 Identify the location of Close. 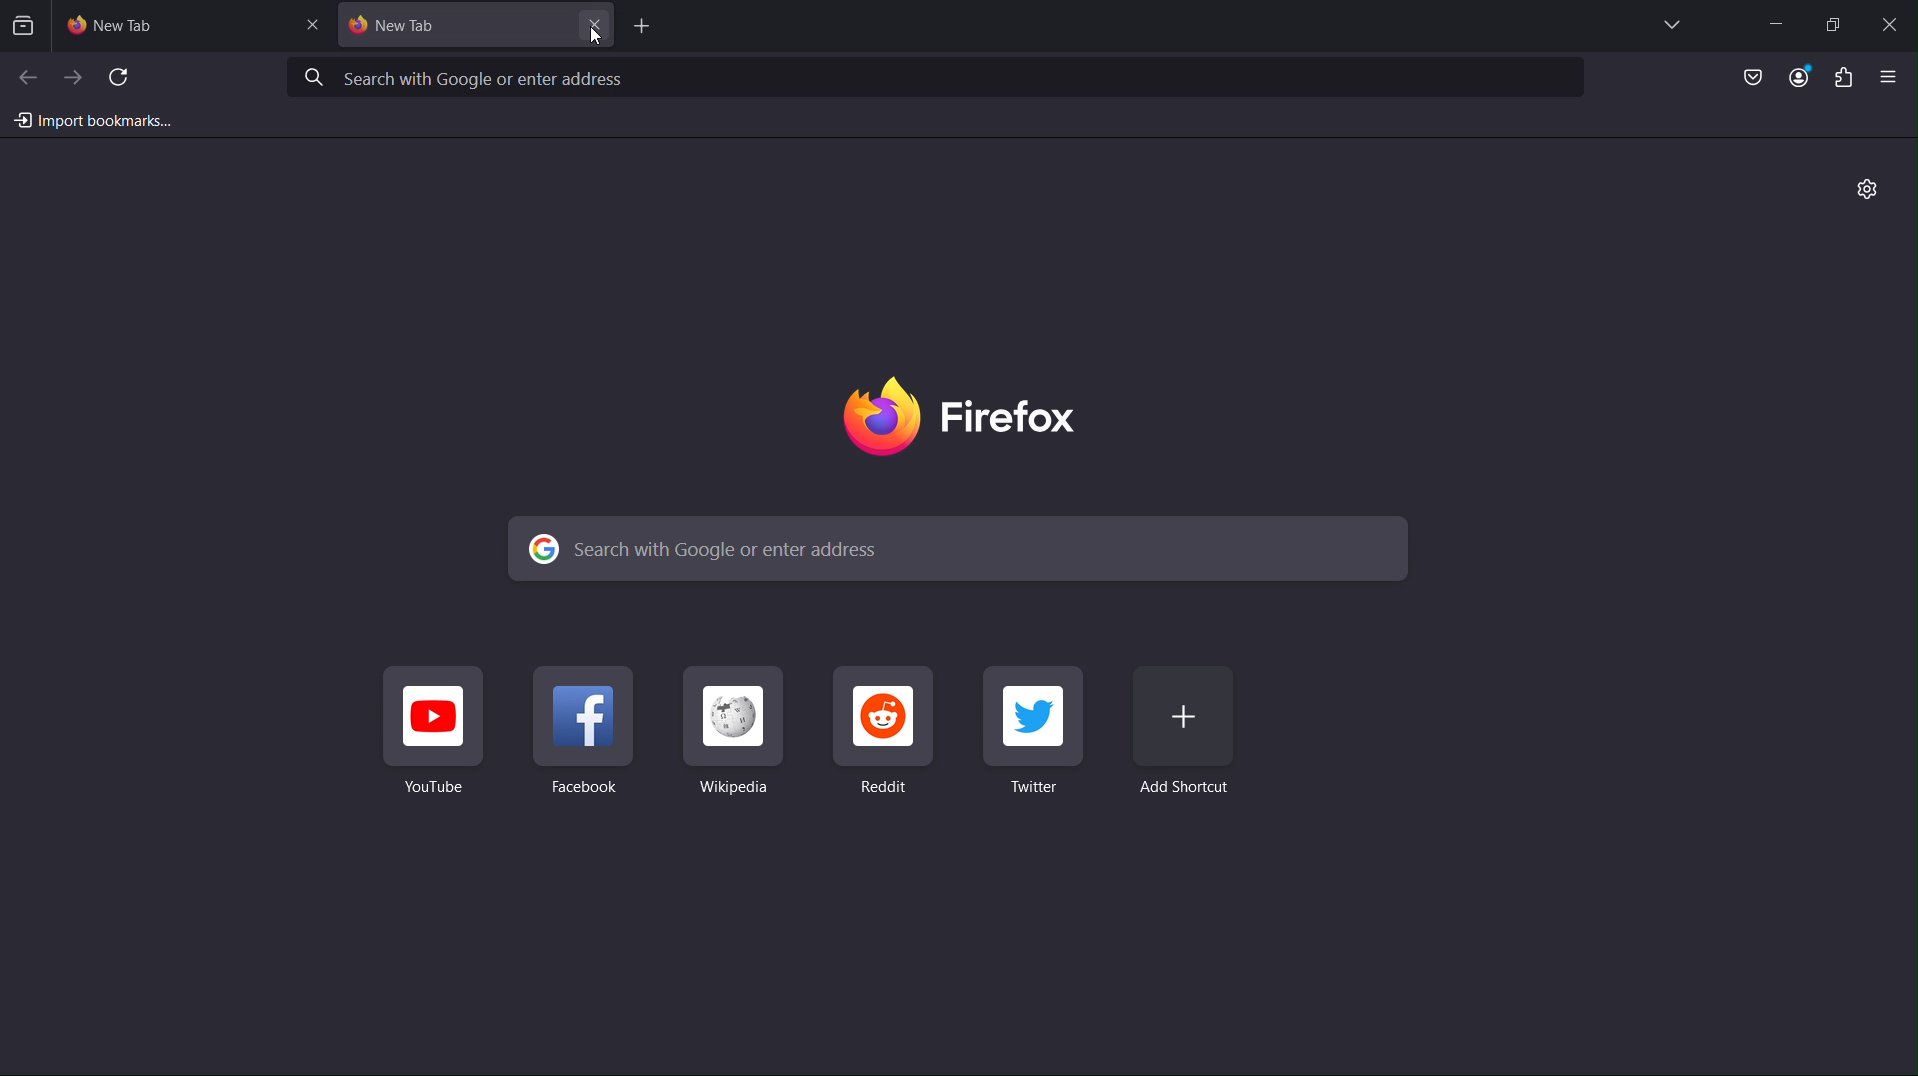
(1888, 22).